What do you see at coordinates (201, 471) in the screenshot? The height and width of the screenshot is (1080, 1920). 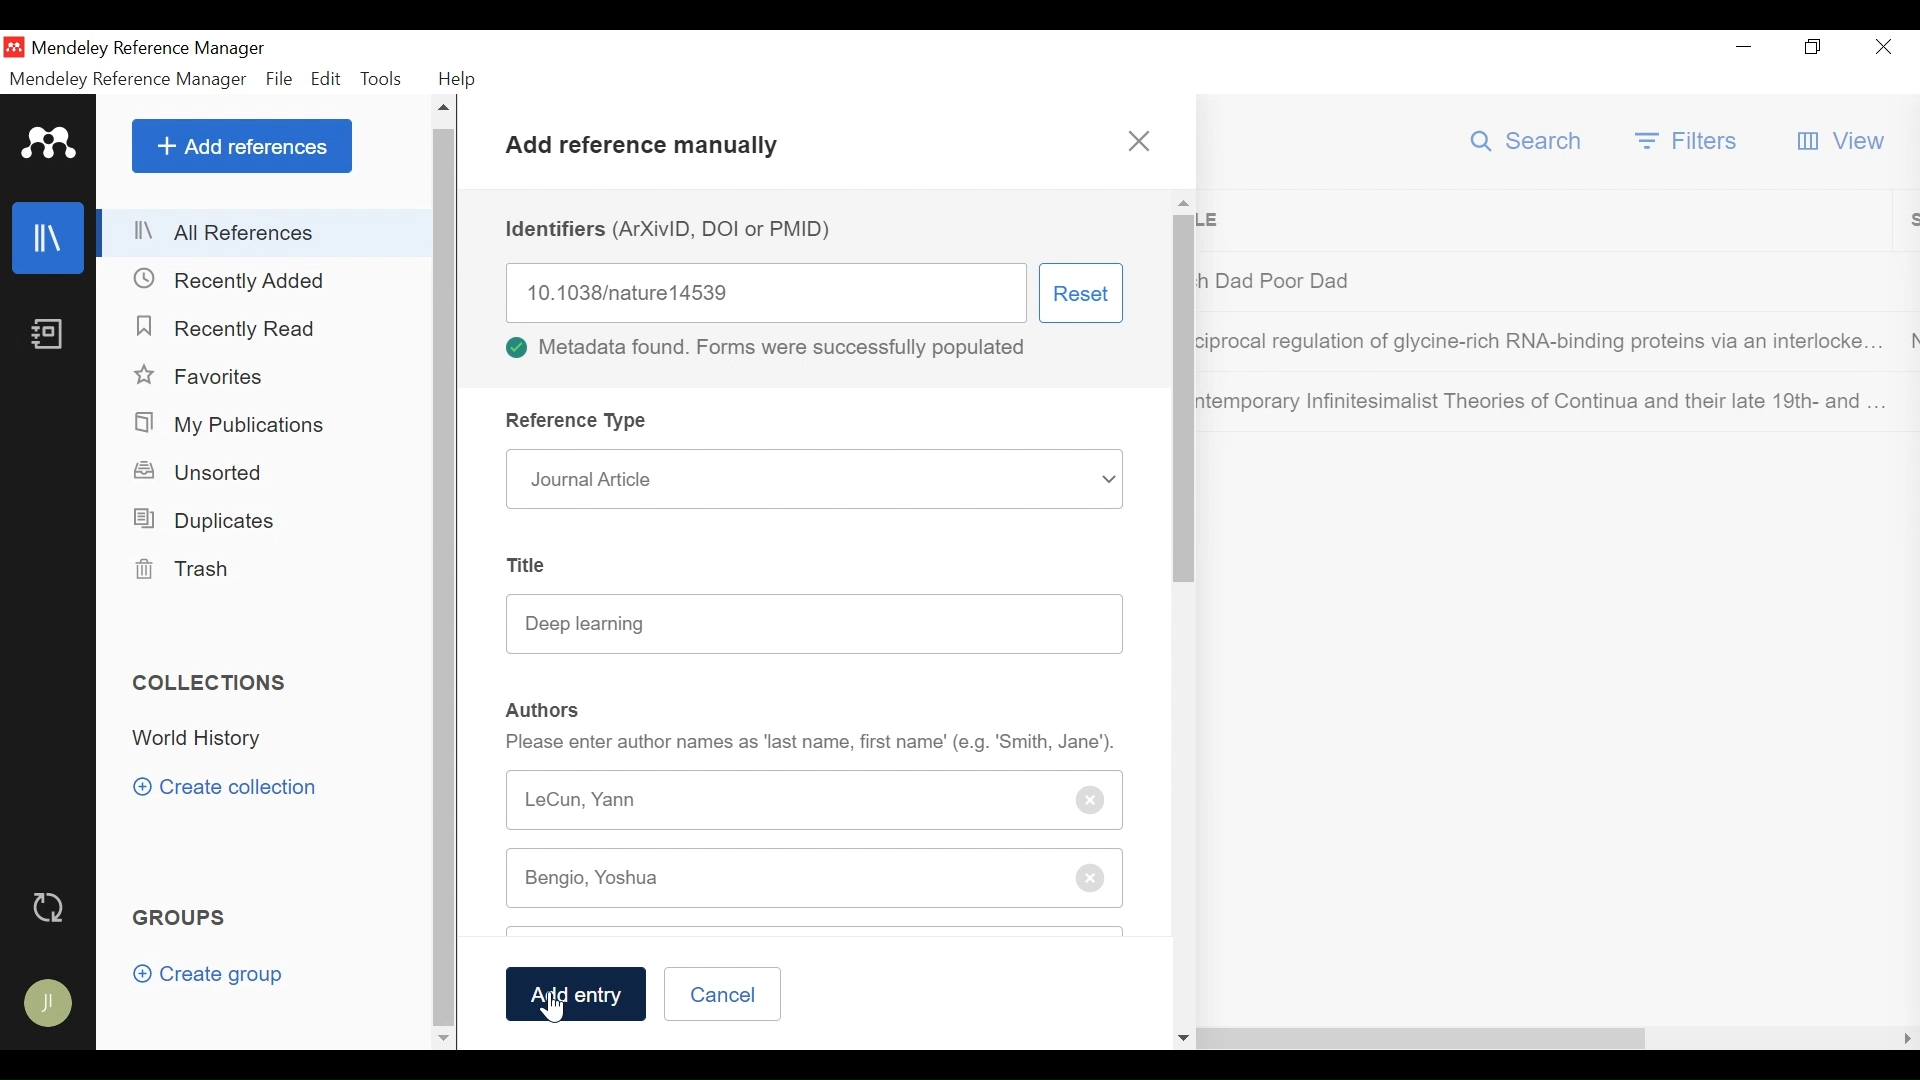 I see `Unsorted` at bounding box center [201, 471].